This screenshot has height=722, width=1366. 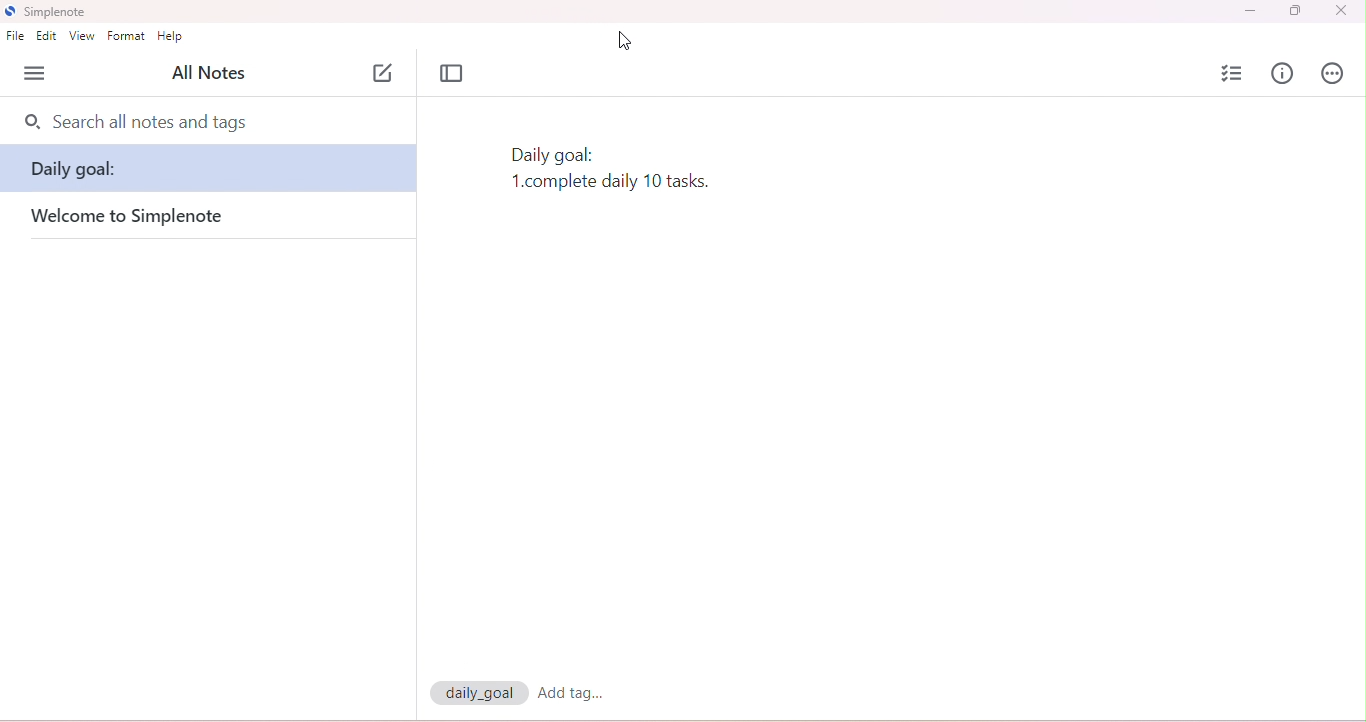 I want to click on menu, so click(x=38, y=73).